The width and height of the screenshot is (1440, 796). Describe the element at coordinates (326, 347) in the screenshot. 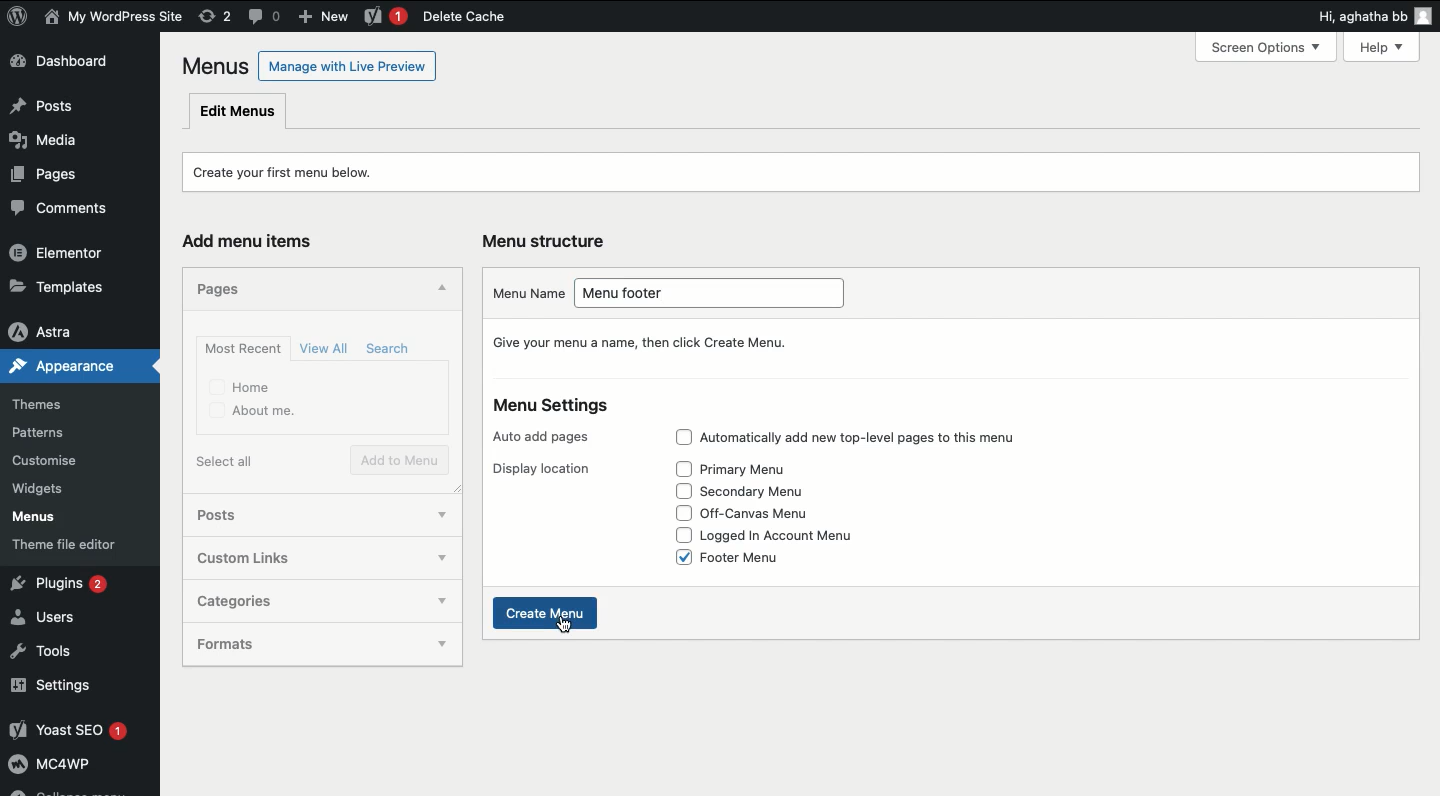

I see `View all` at that location.